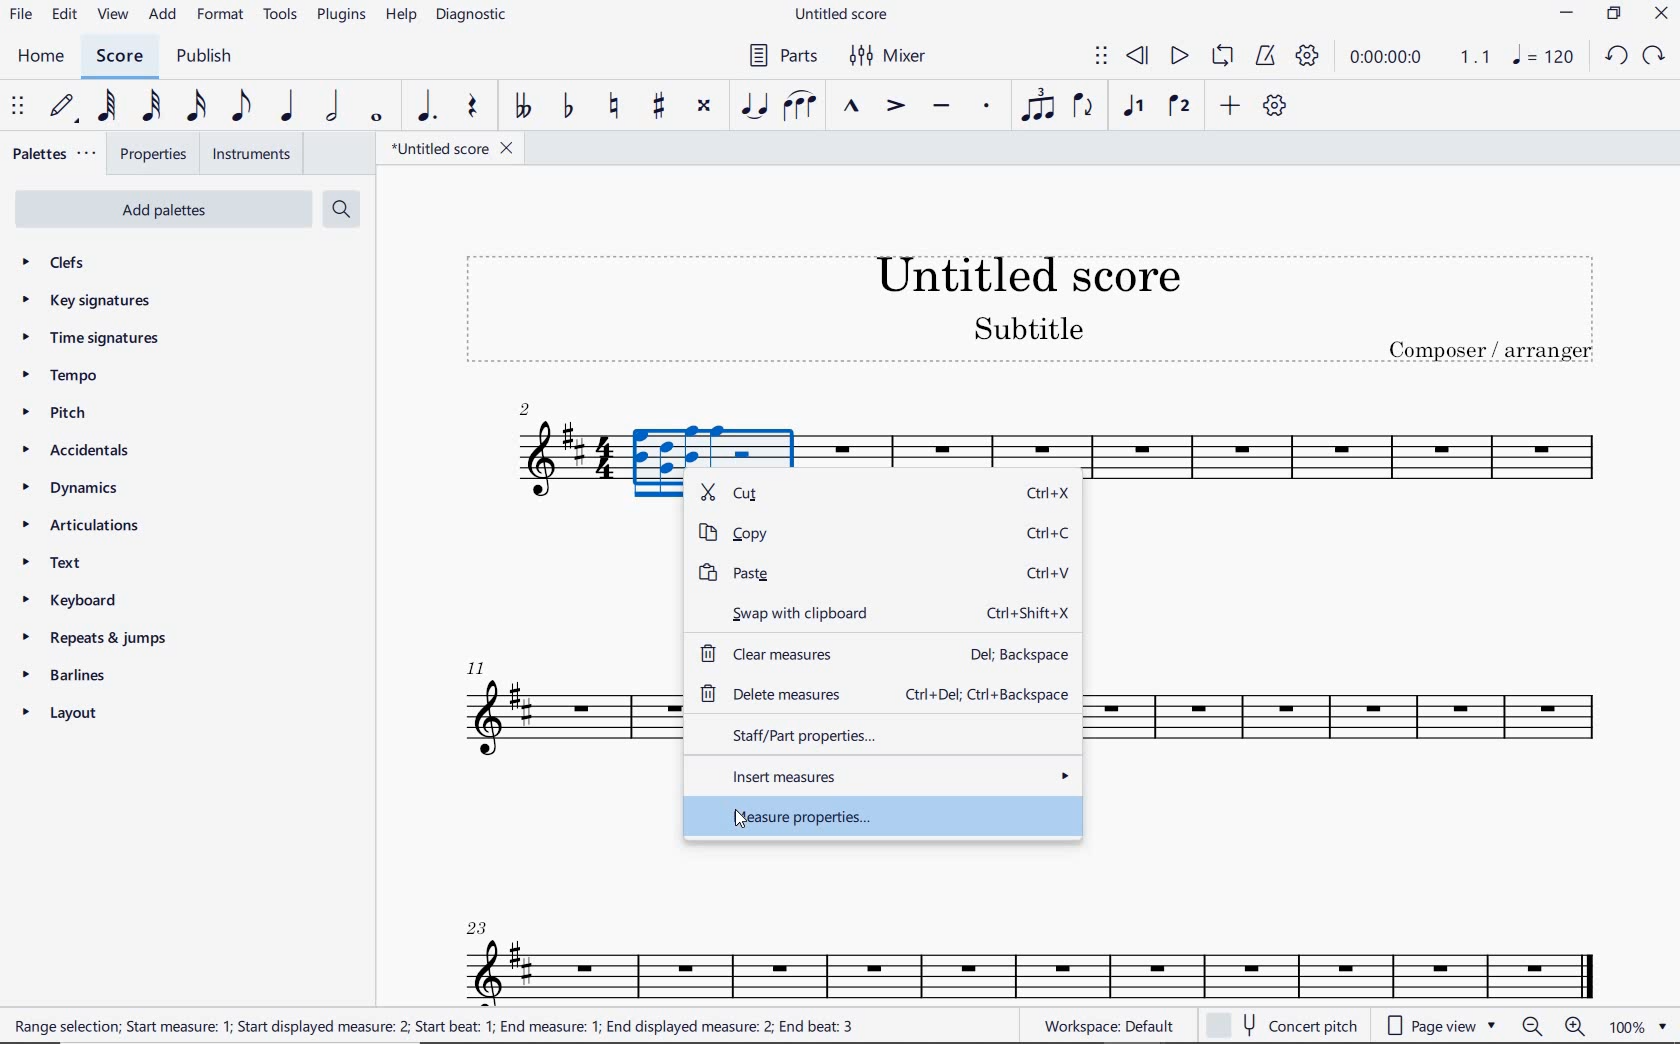  What do you see at coordinates (1285, 1025) in the screenshot?
I see `concert pitch` at bounding box center [1285, 1025].